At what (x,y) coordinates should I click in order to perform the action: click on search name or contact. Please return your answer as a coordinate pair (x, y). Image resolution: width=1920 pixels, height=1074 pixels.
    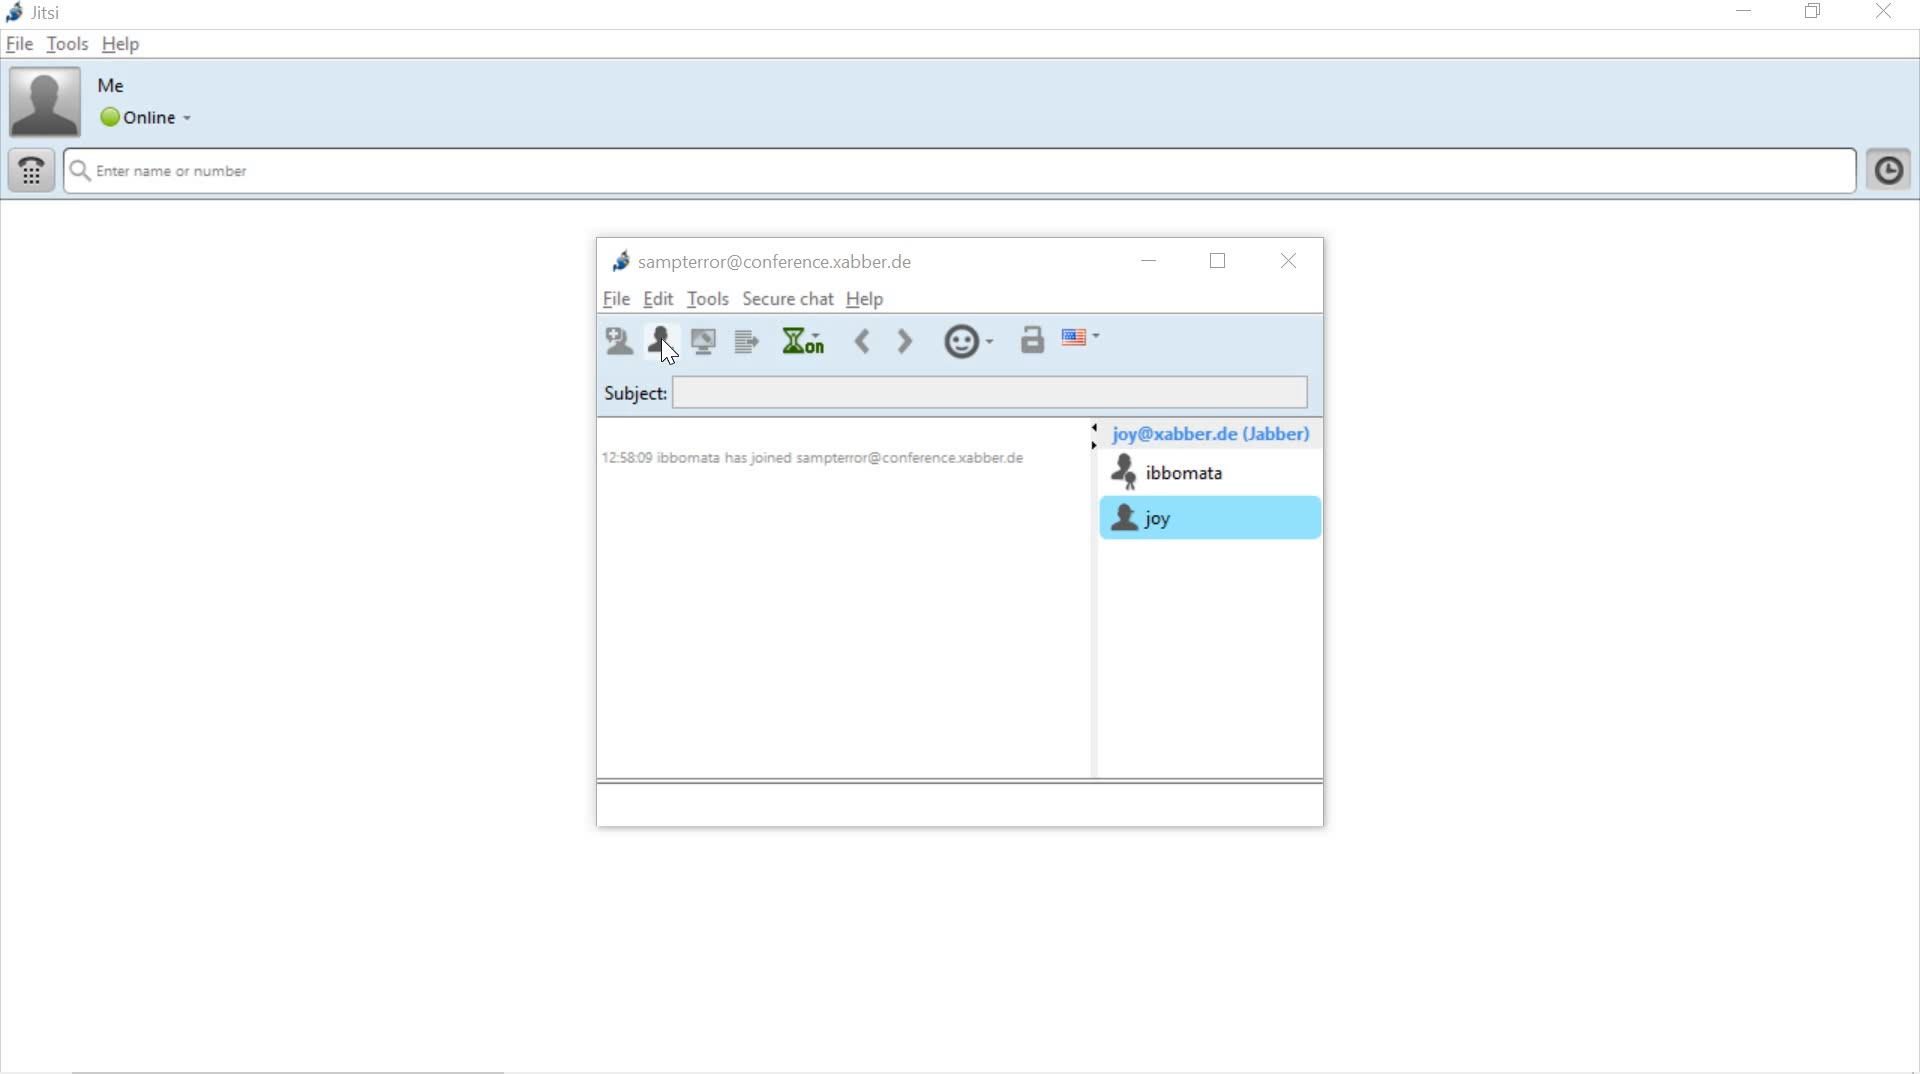
    Looking at the image, I should click on (959, 171).